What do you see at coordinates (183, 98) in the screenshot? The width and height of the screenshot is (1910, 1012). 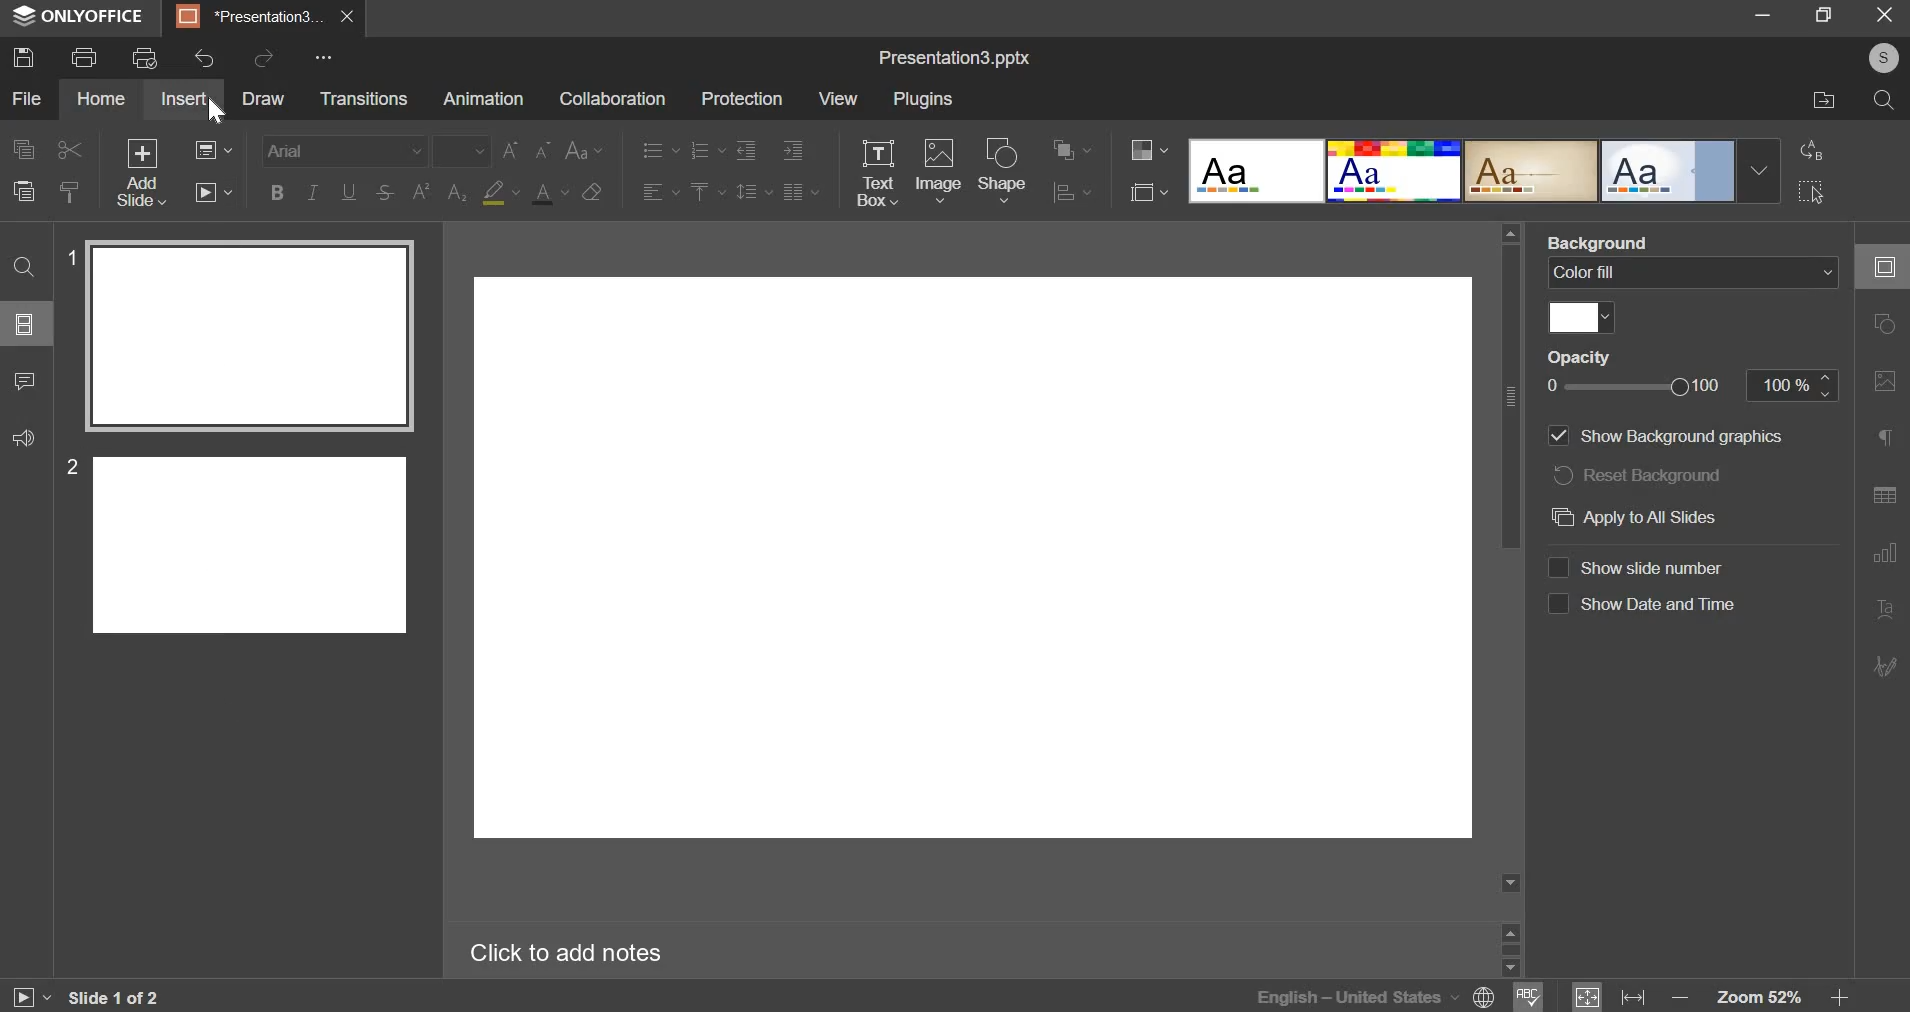 I see `insert` at bounding box center [183, 98].